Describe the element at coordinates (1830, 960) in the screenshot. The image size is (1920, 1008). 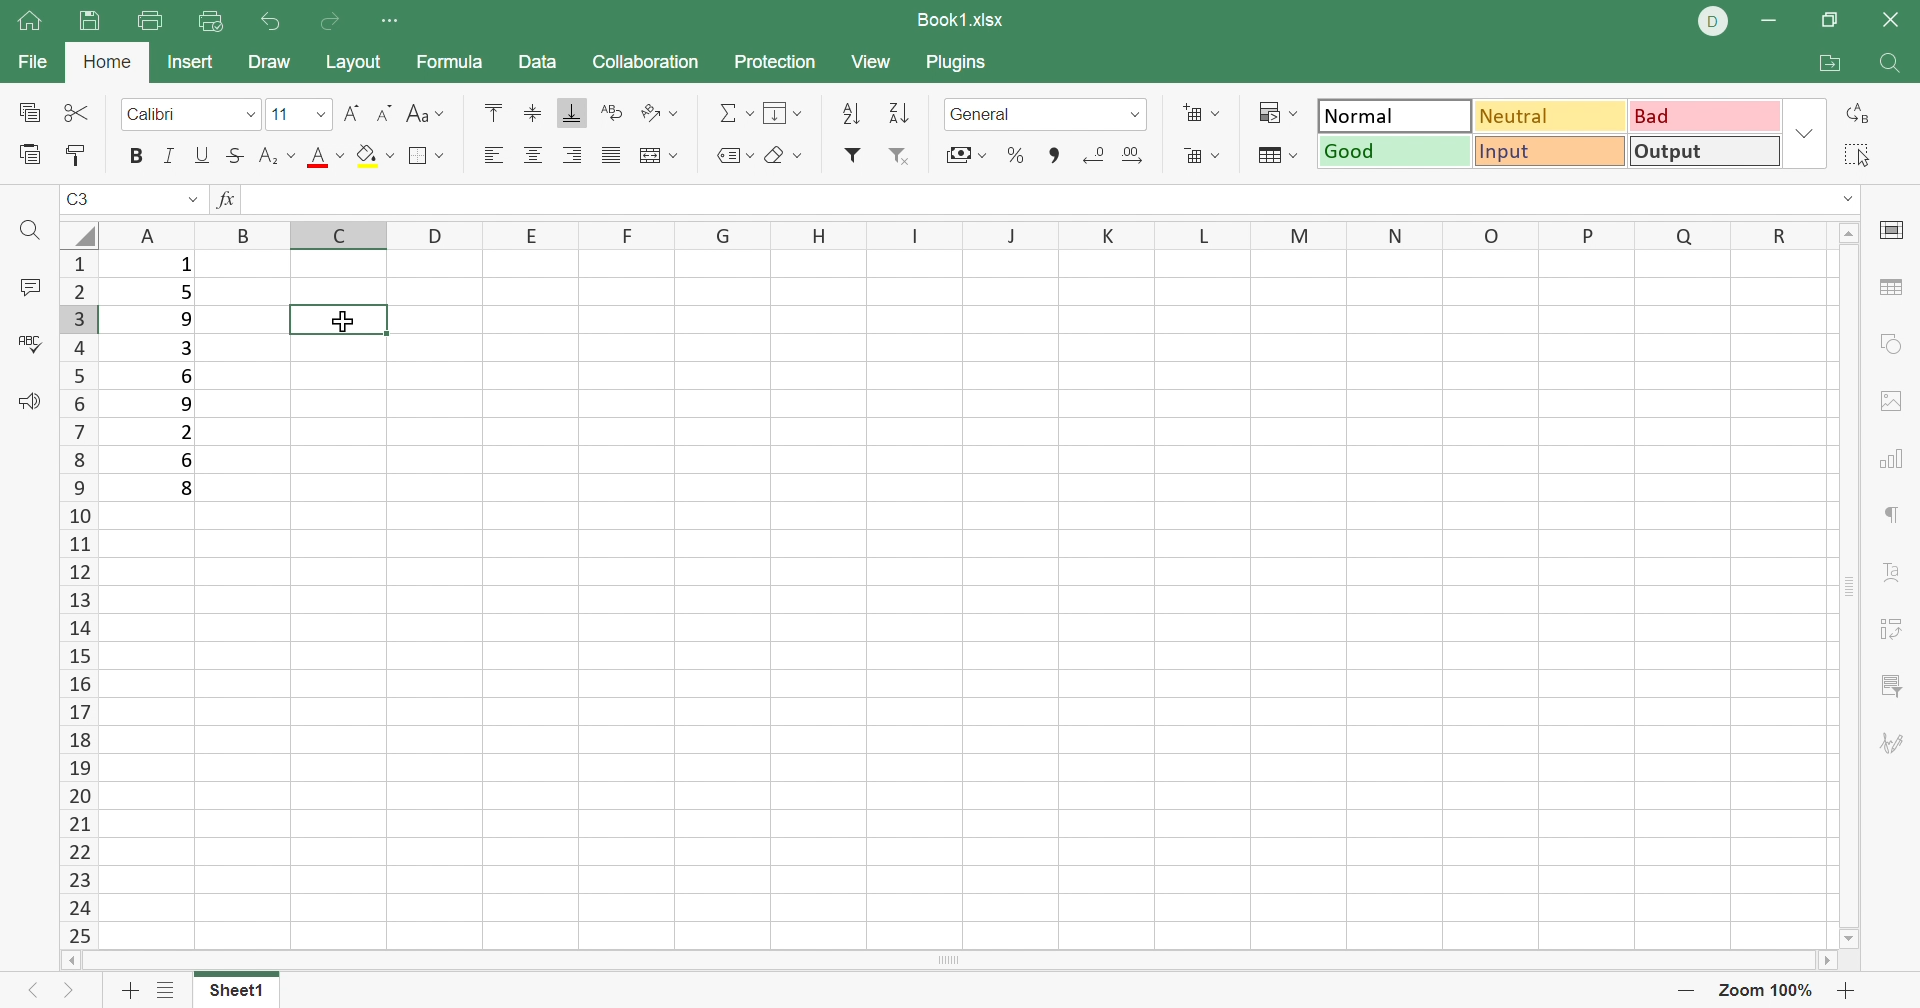
I see `Scroll right` at that location.